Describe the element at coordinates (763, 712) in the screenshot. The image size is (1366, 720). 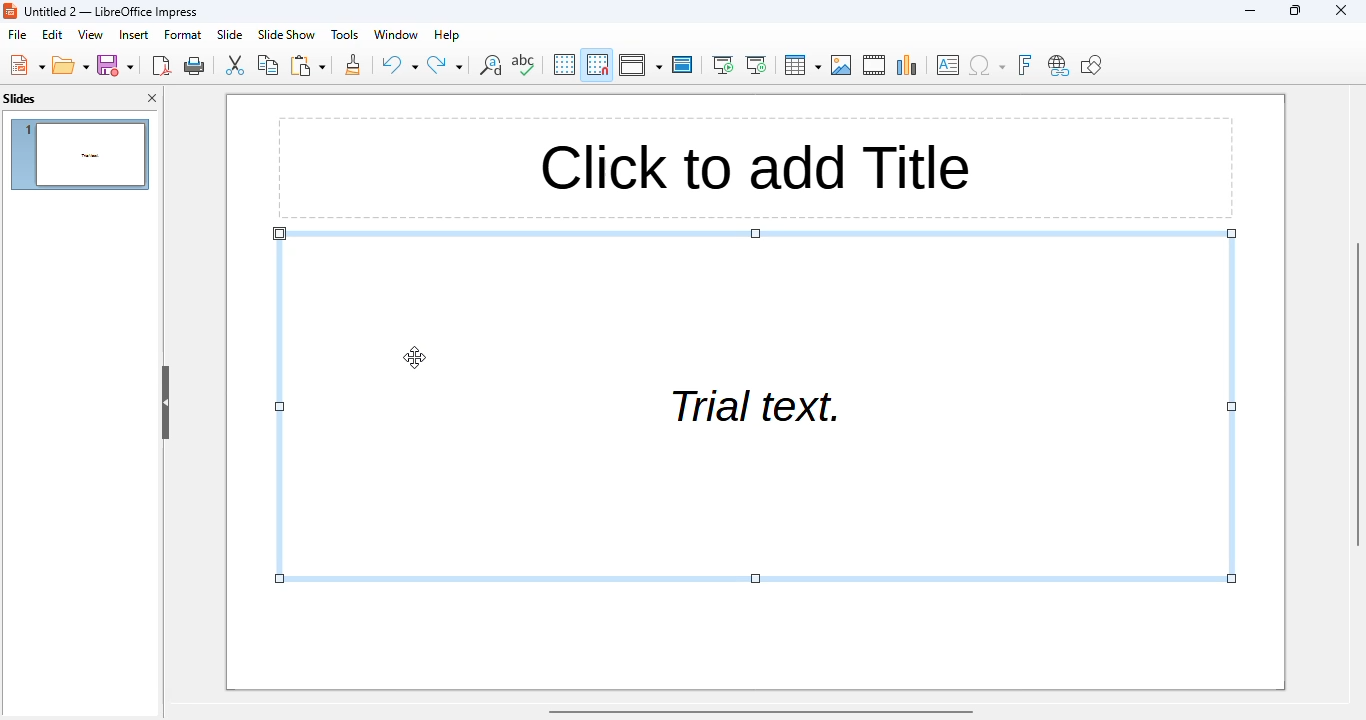
I see `horizontal scroll bar` at that location.